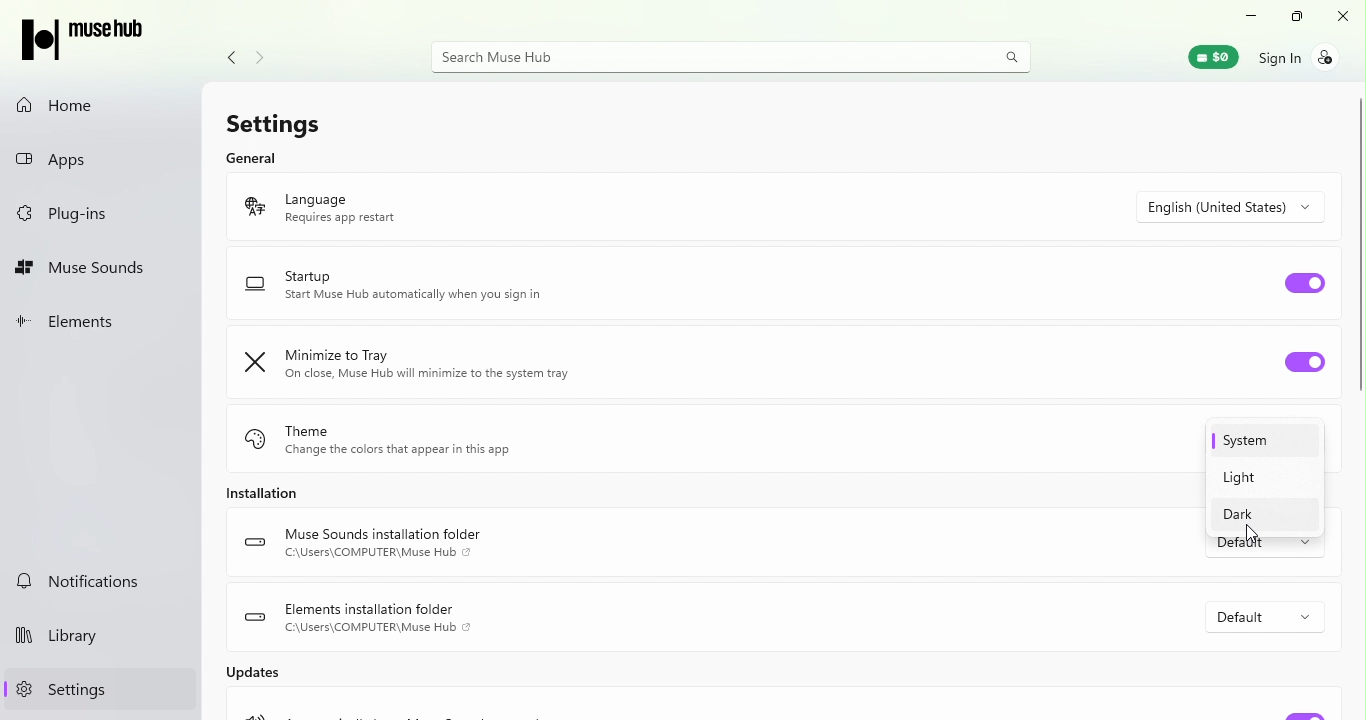 This screenshot has width=1366, height=720. Describe the element at coordinates (1263, 513) in the screenshot. I see `Dark` at that location.